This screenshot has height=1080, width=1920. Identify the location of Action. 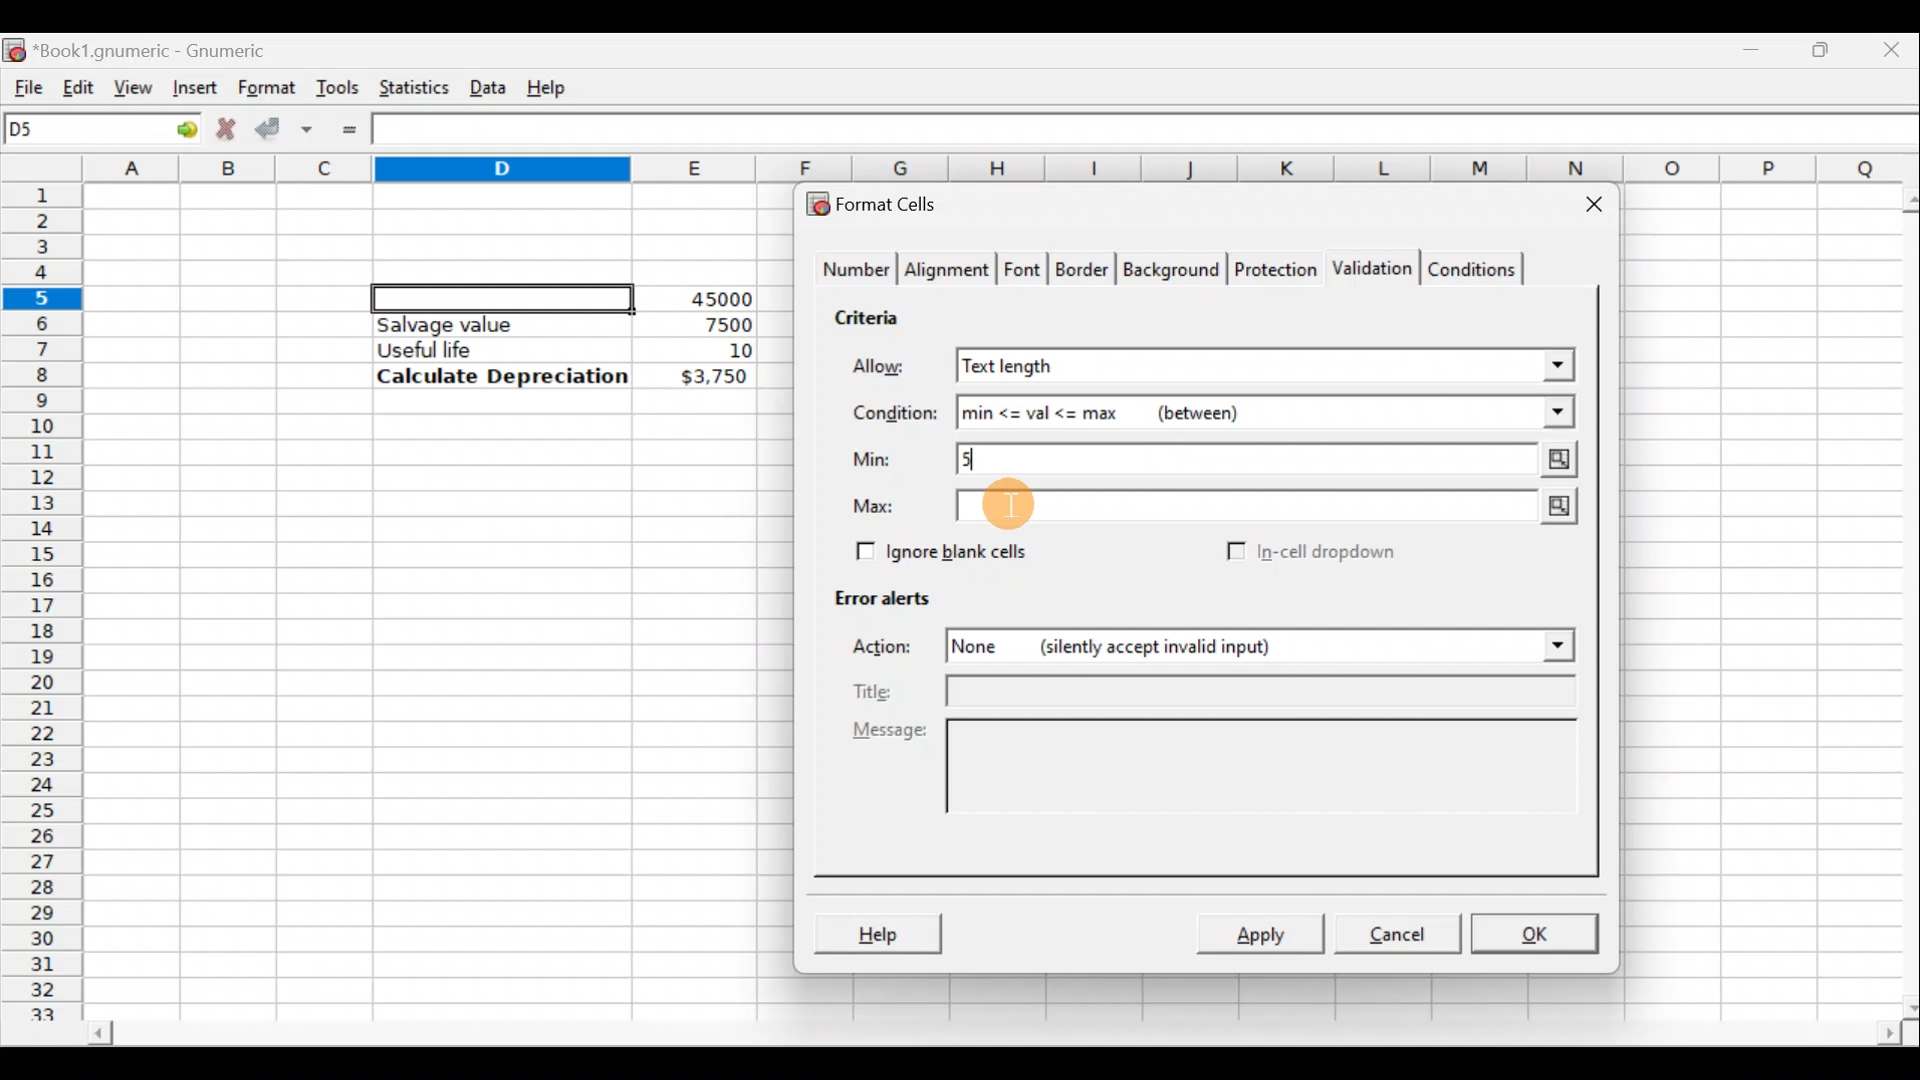
(894, 650).